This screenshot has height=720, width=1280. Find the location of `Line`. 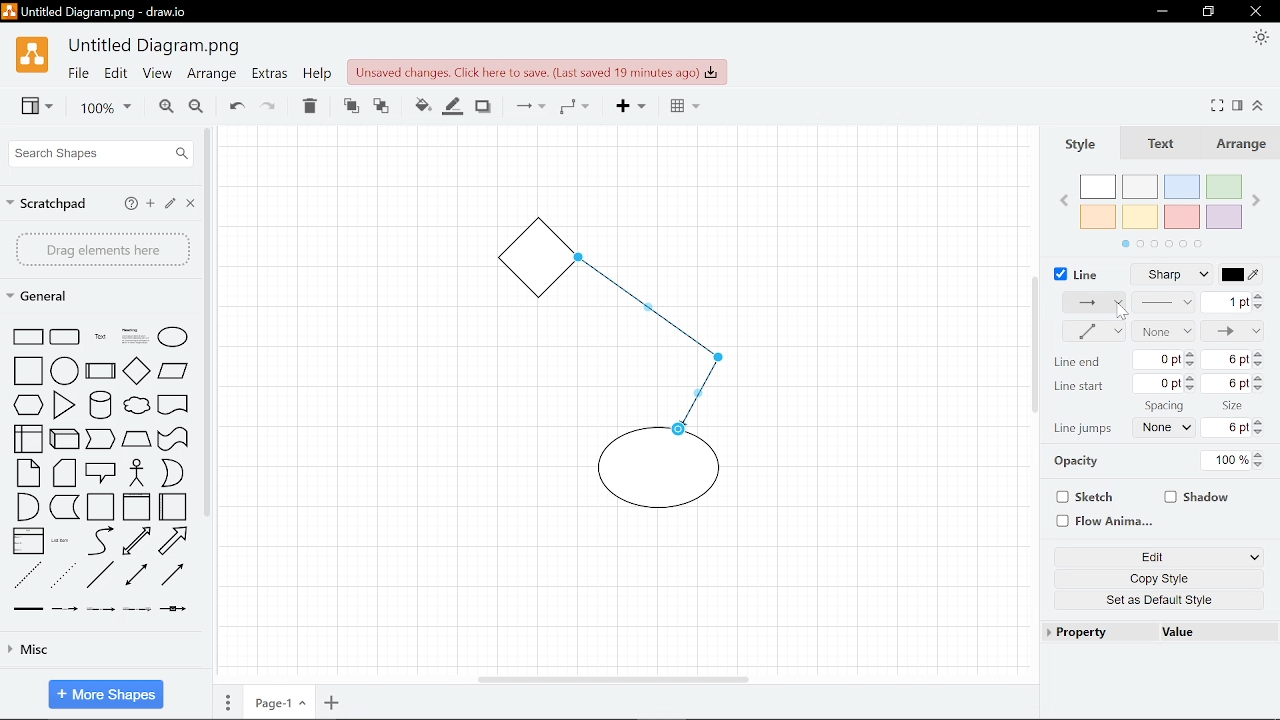

Line is located at coordinates (1076, 272).